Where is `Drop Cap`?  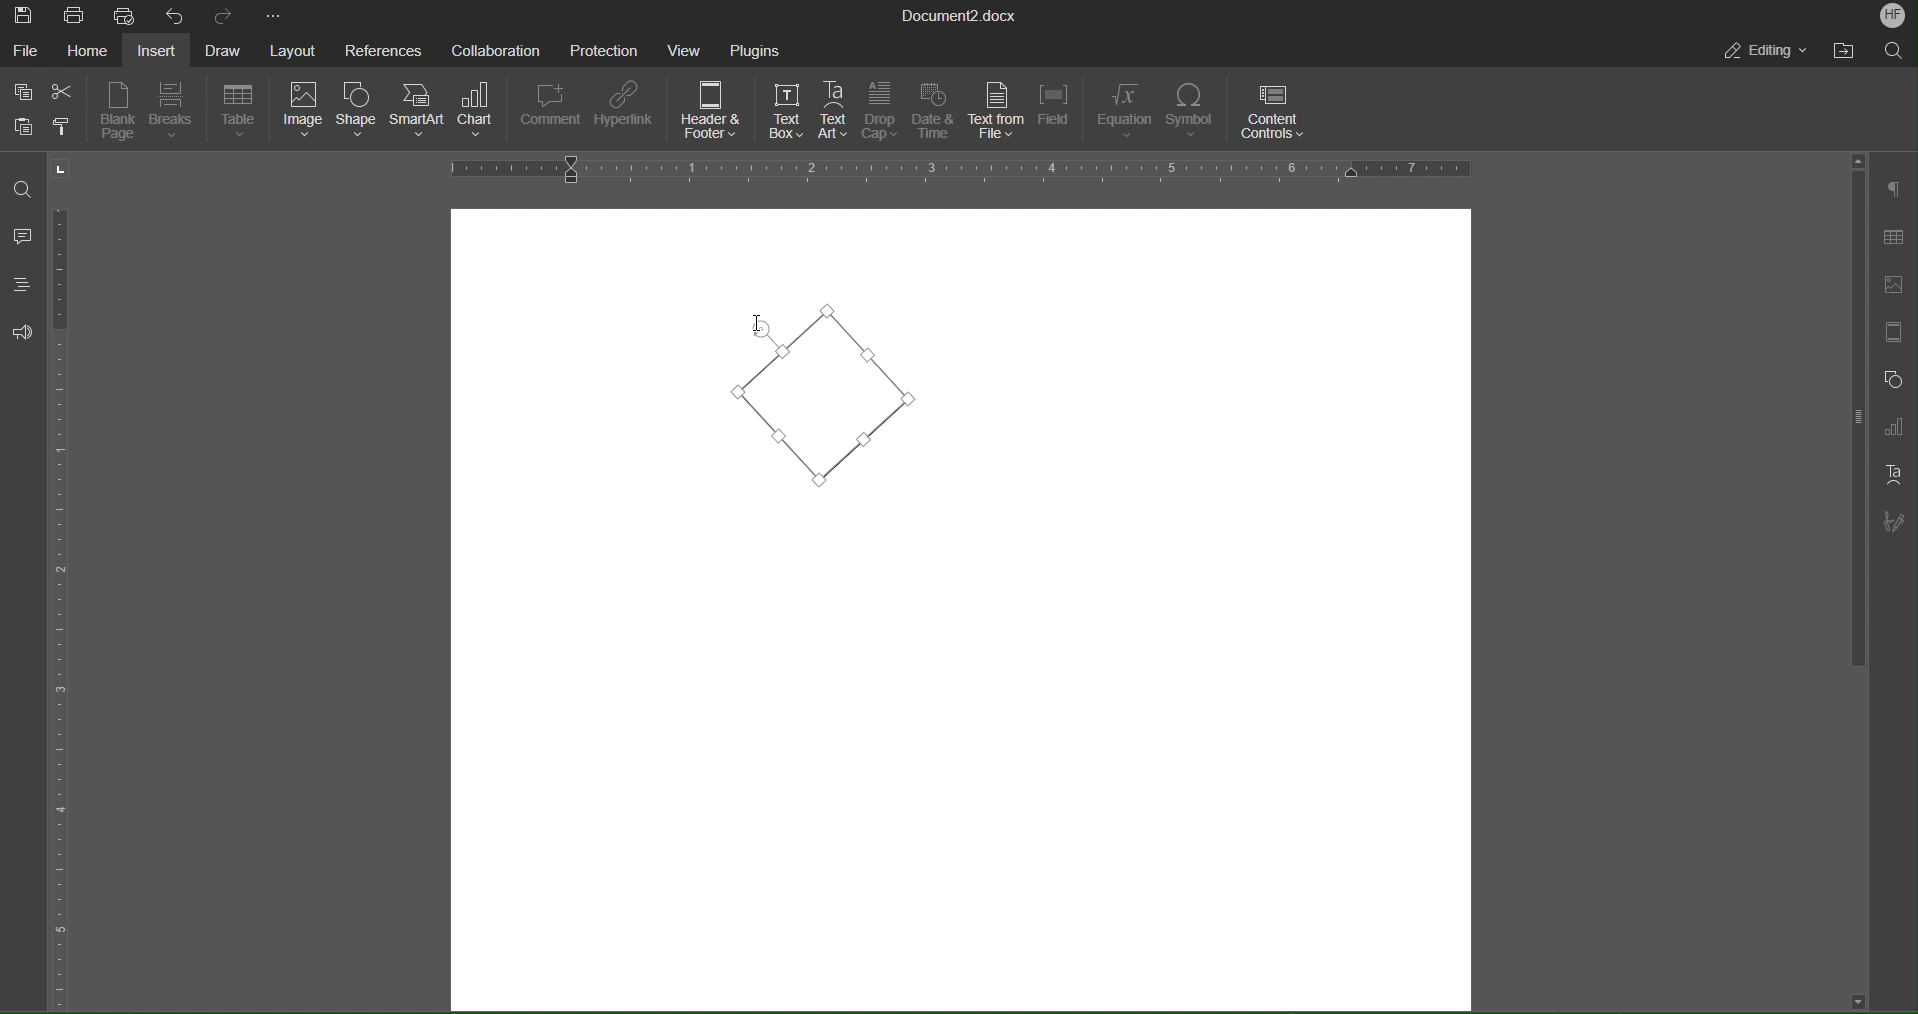 Drop Cap is located at coordinates (880, 112).